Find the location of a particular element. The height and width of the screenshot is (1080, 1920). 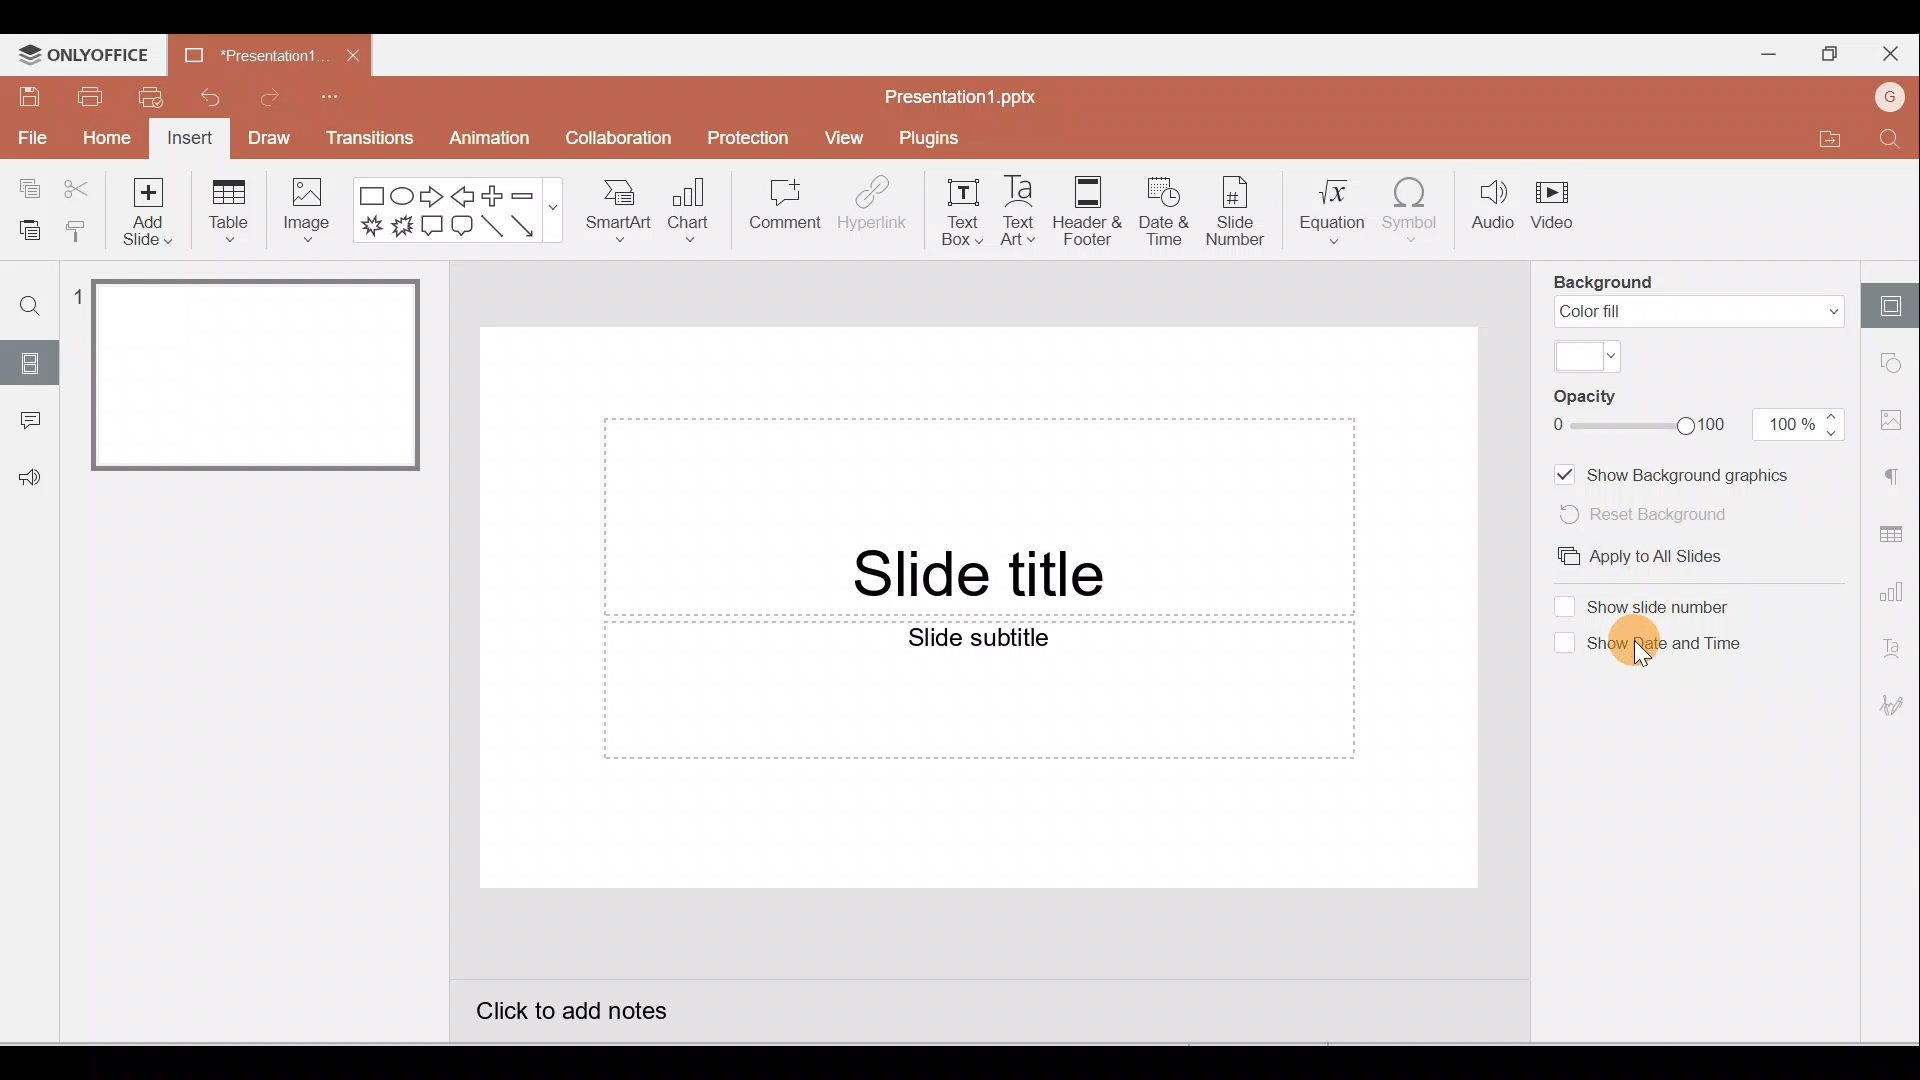

Minimise is located at coordinates (1762, 53).